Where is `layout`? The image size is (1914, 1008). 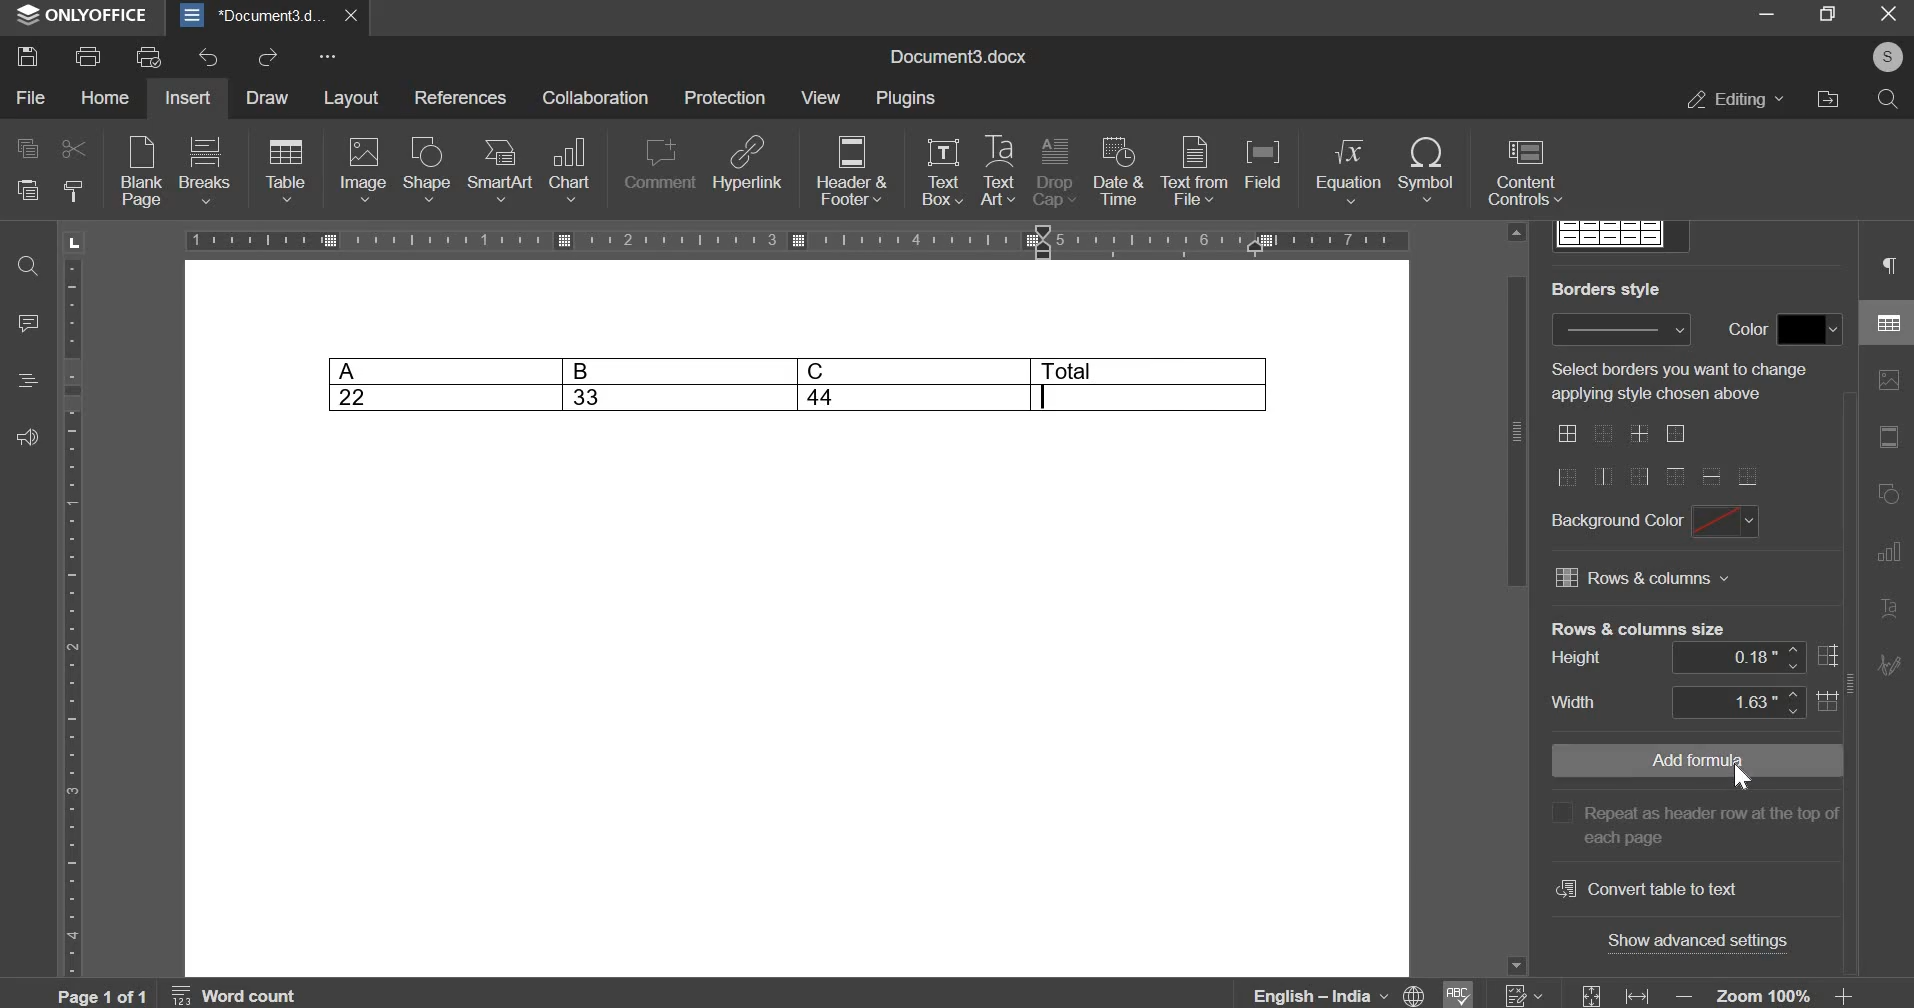 layout is located at coordinates (354, 97).